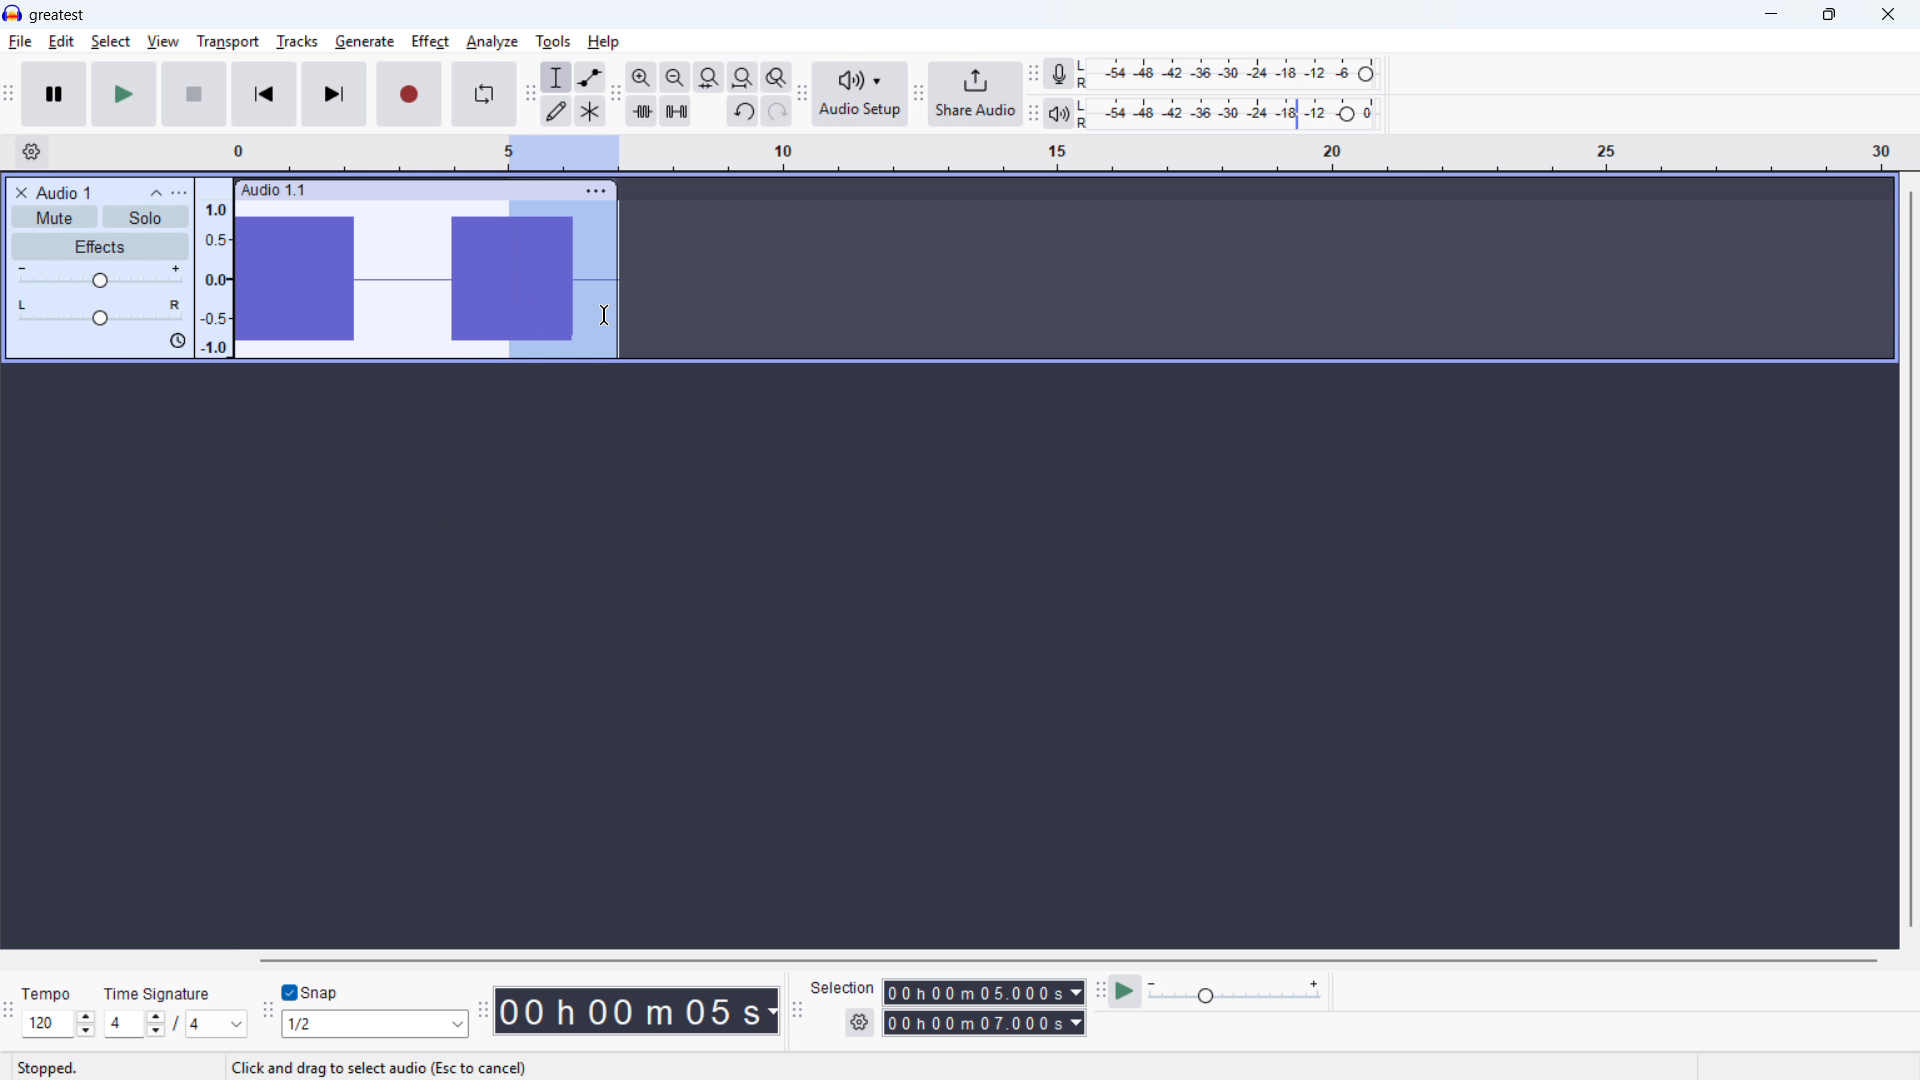 Image resolution: width=1920 pixels, height=1080 pixels. What do you see at coordinates (743, 78) in the screenshot?
I see `Fit project to width` at bounding box center [743, 78].